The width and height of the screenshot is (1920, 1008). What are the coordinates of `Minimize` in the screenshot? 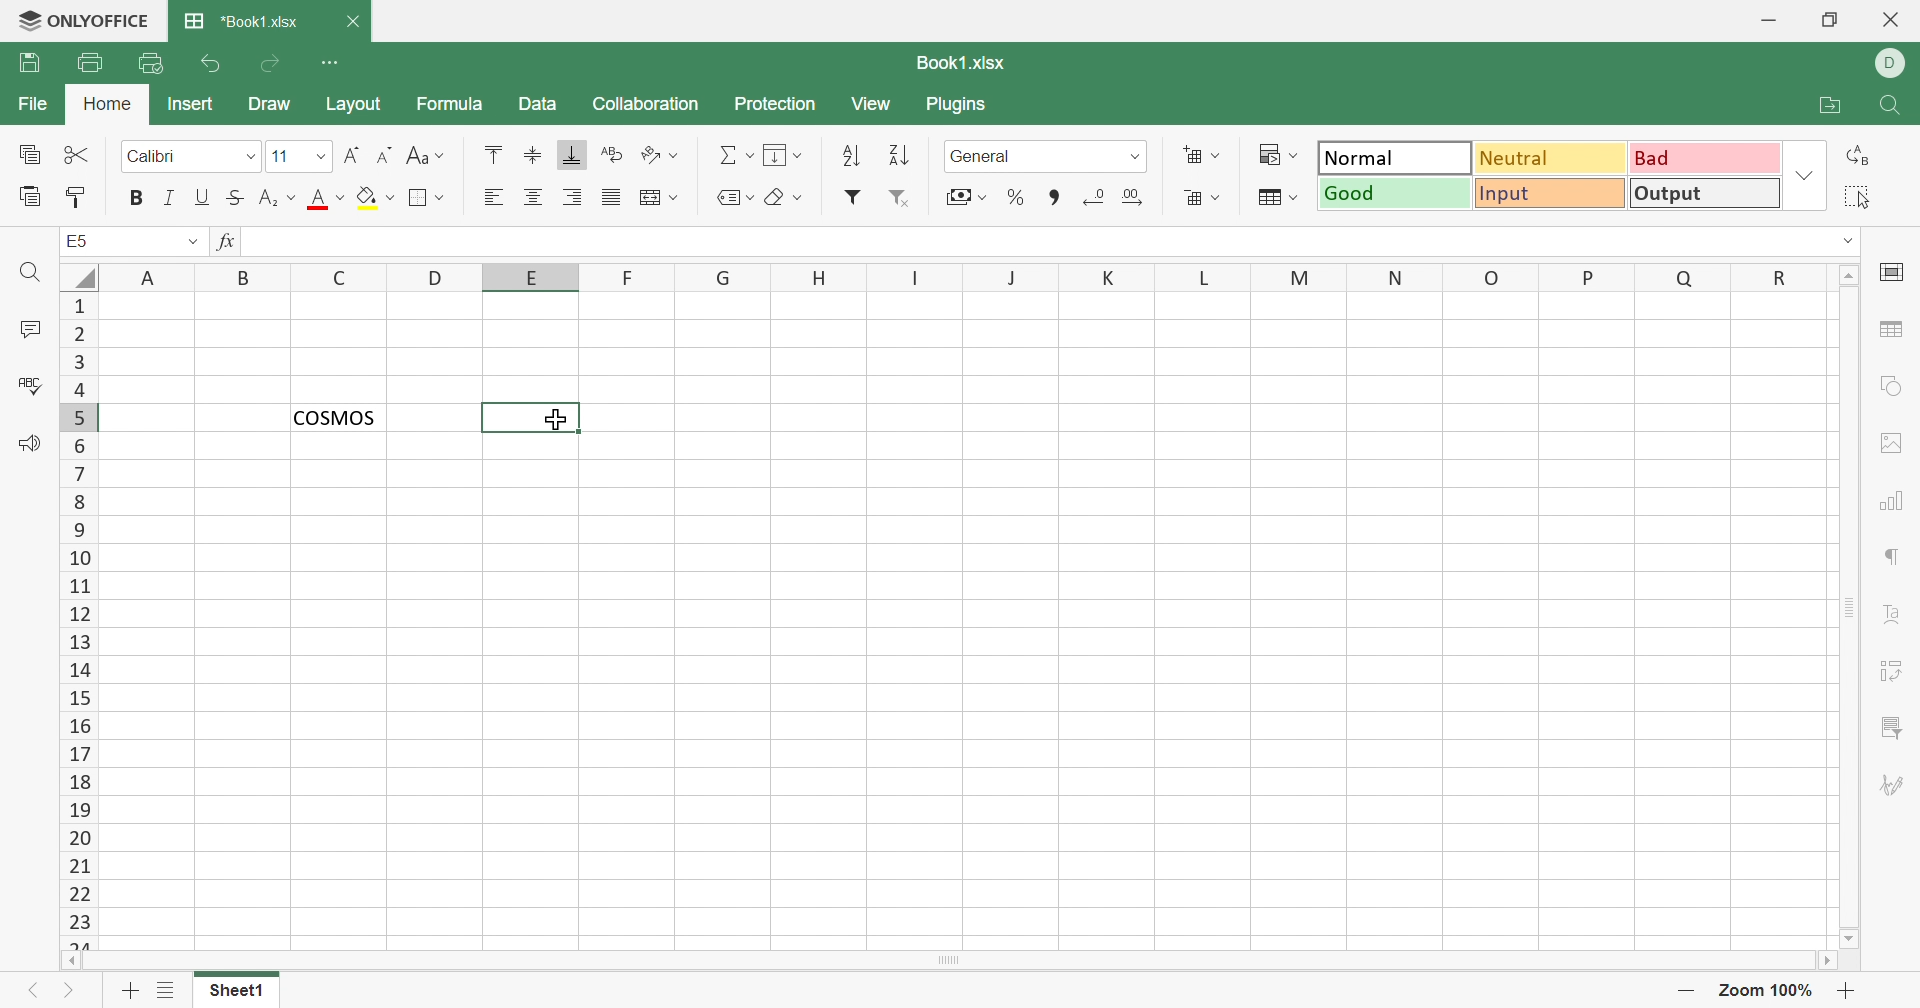 It's located at (1768, 21).